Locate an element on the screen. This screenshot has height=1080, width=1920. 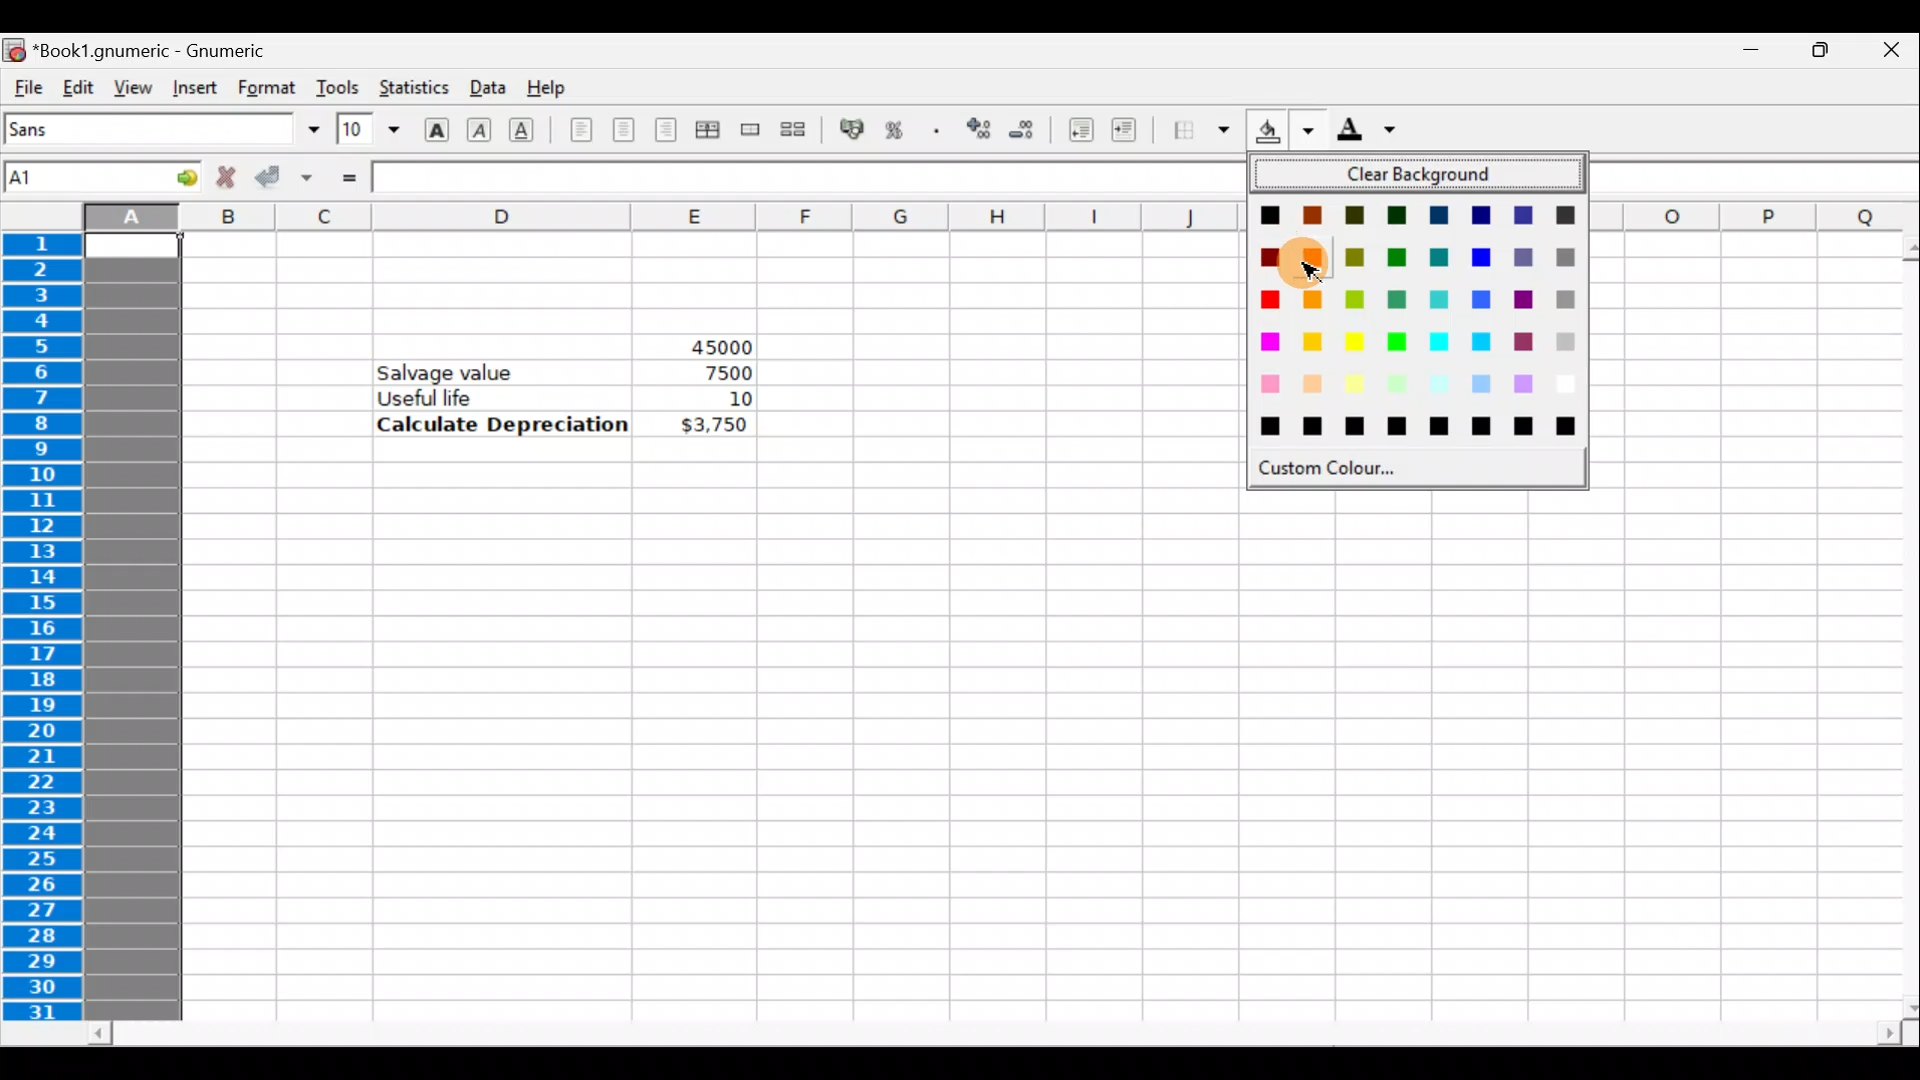
Columns is located at coordinates (610, 217).